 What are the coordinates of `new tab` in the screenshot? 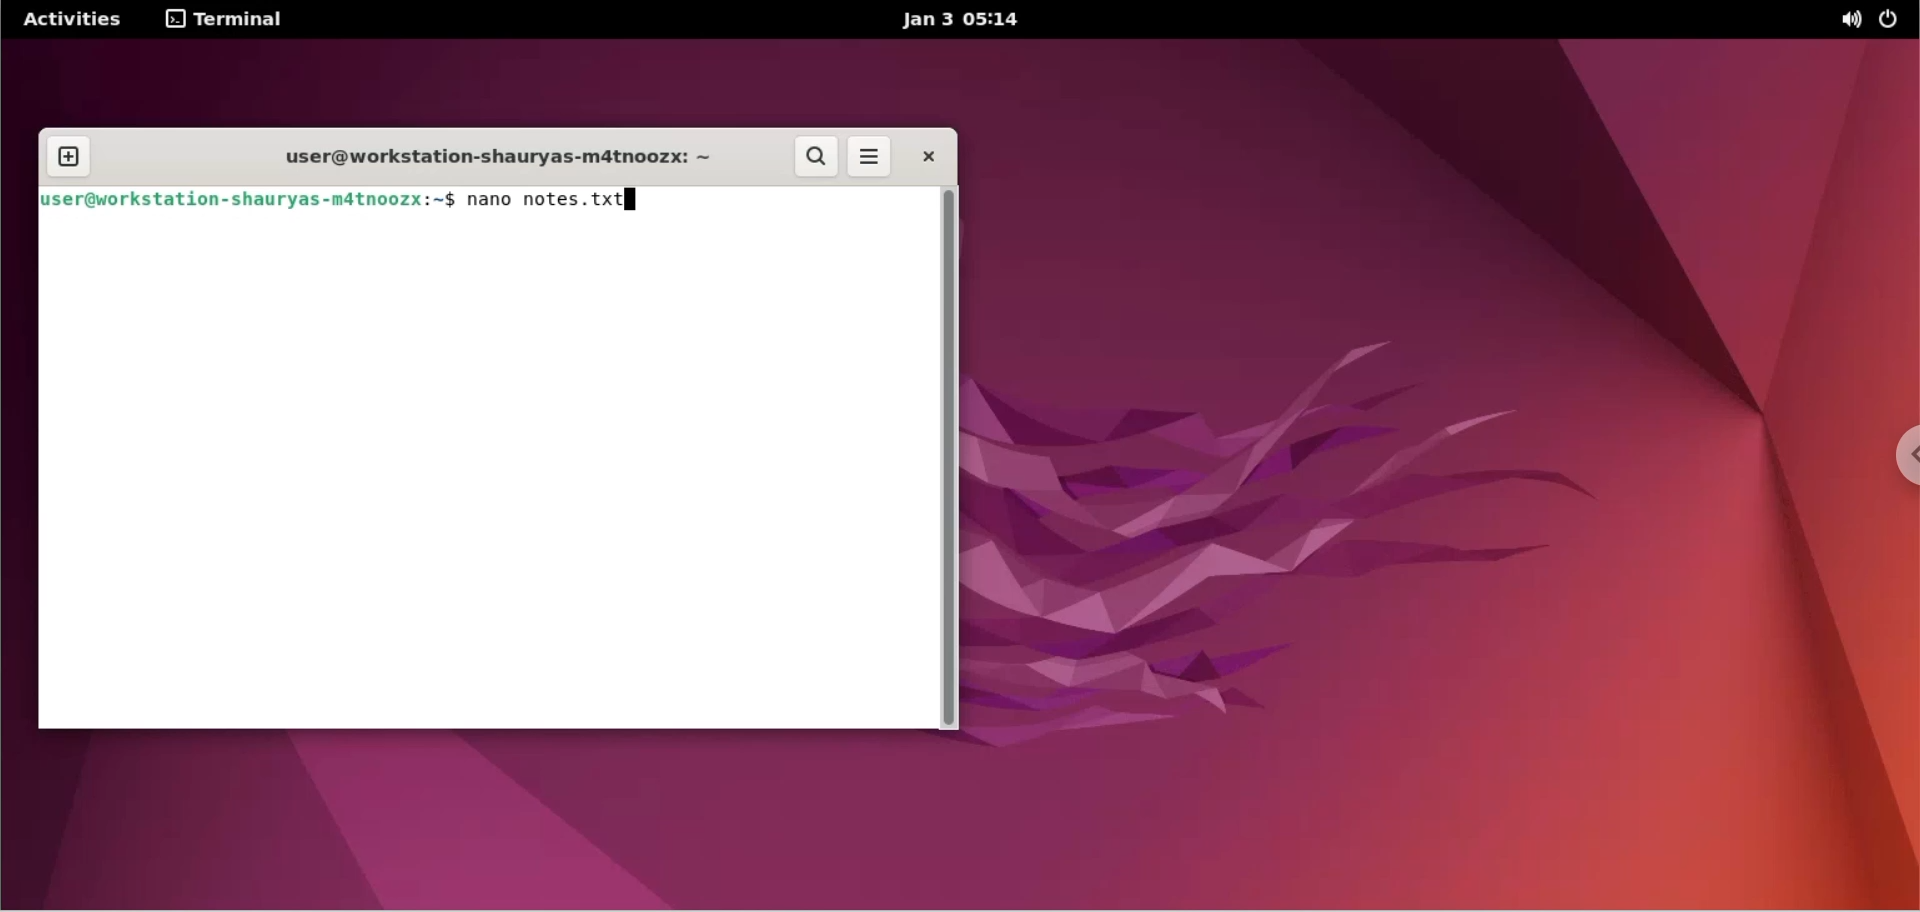 It's located at (67, 159).